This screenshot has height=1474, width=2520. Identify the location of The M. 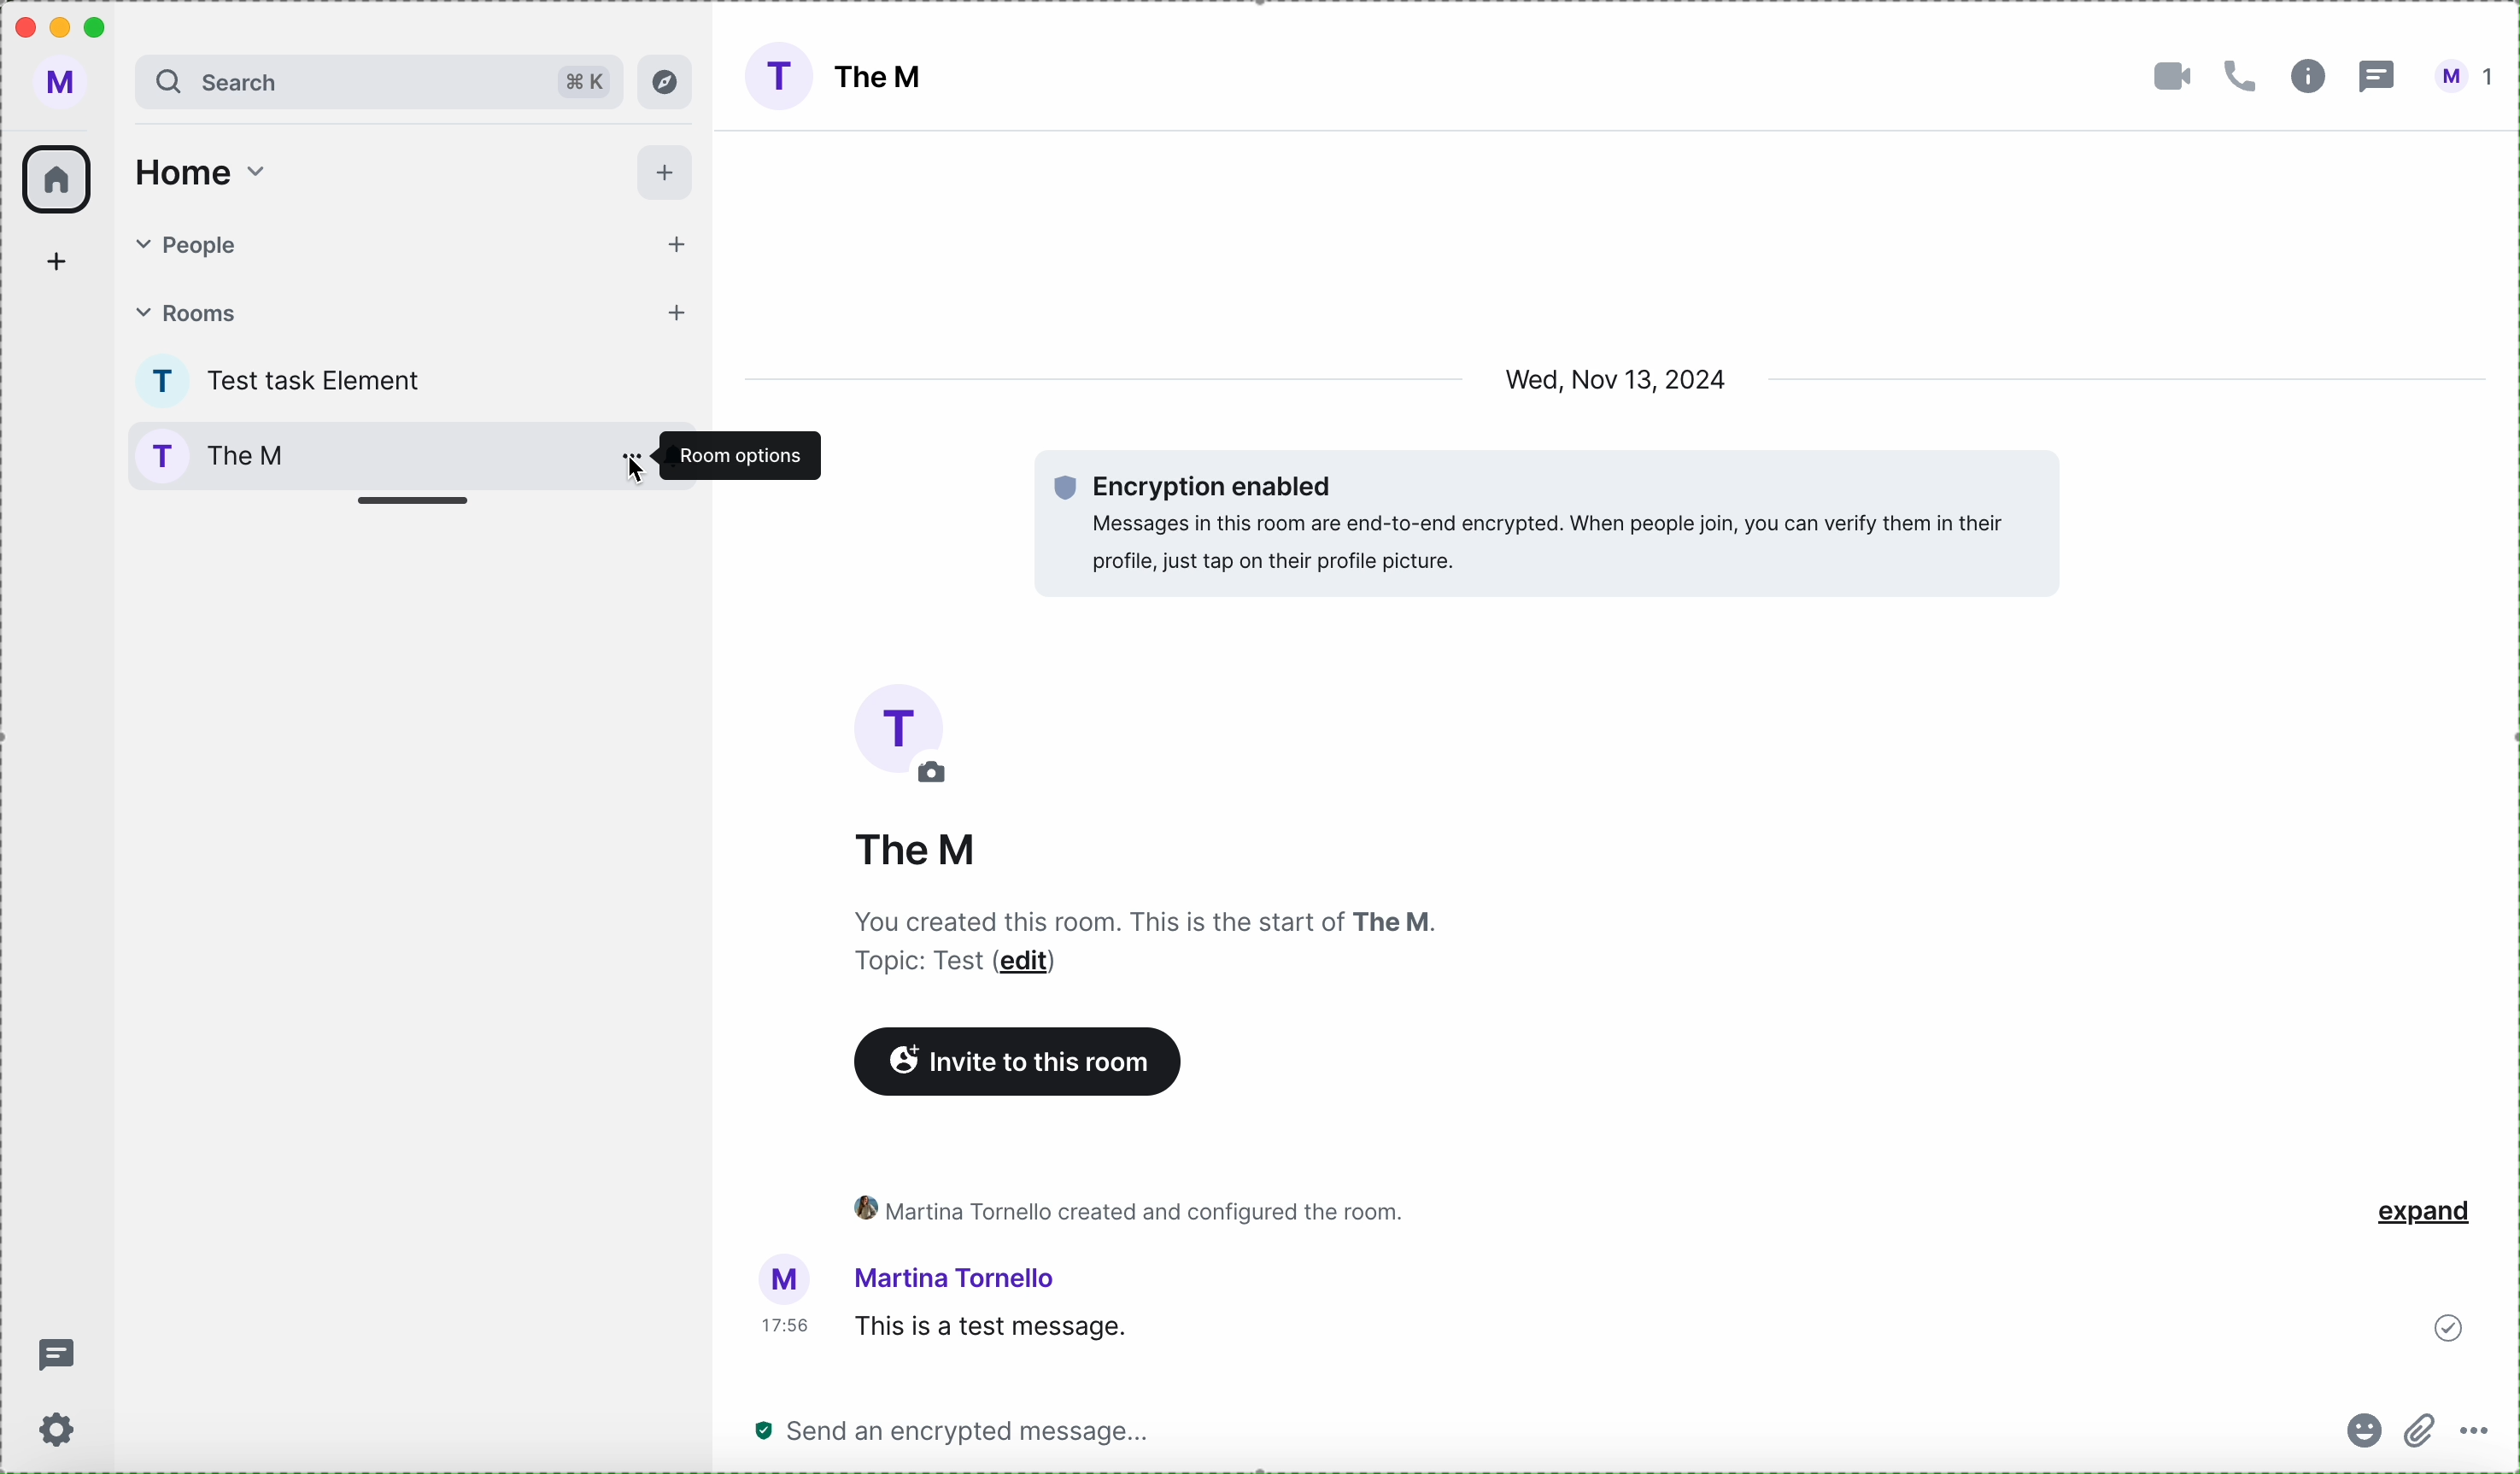
(882, 77).